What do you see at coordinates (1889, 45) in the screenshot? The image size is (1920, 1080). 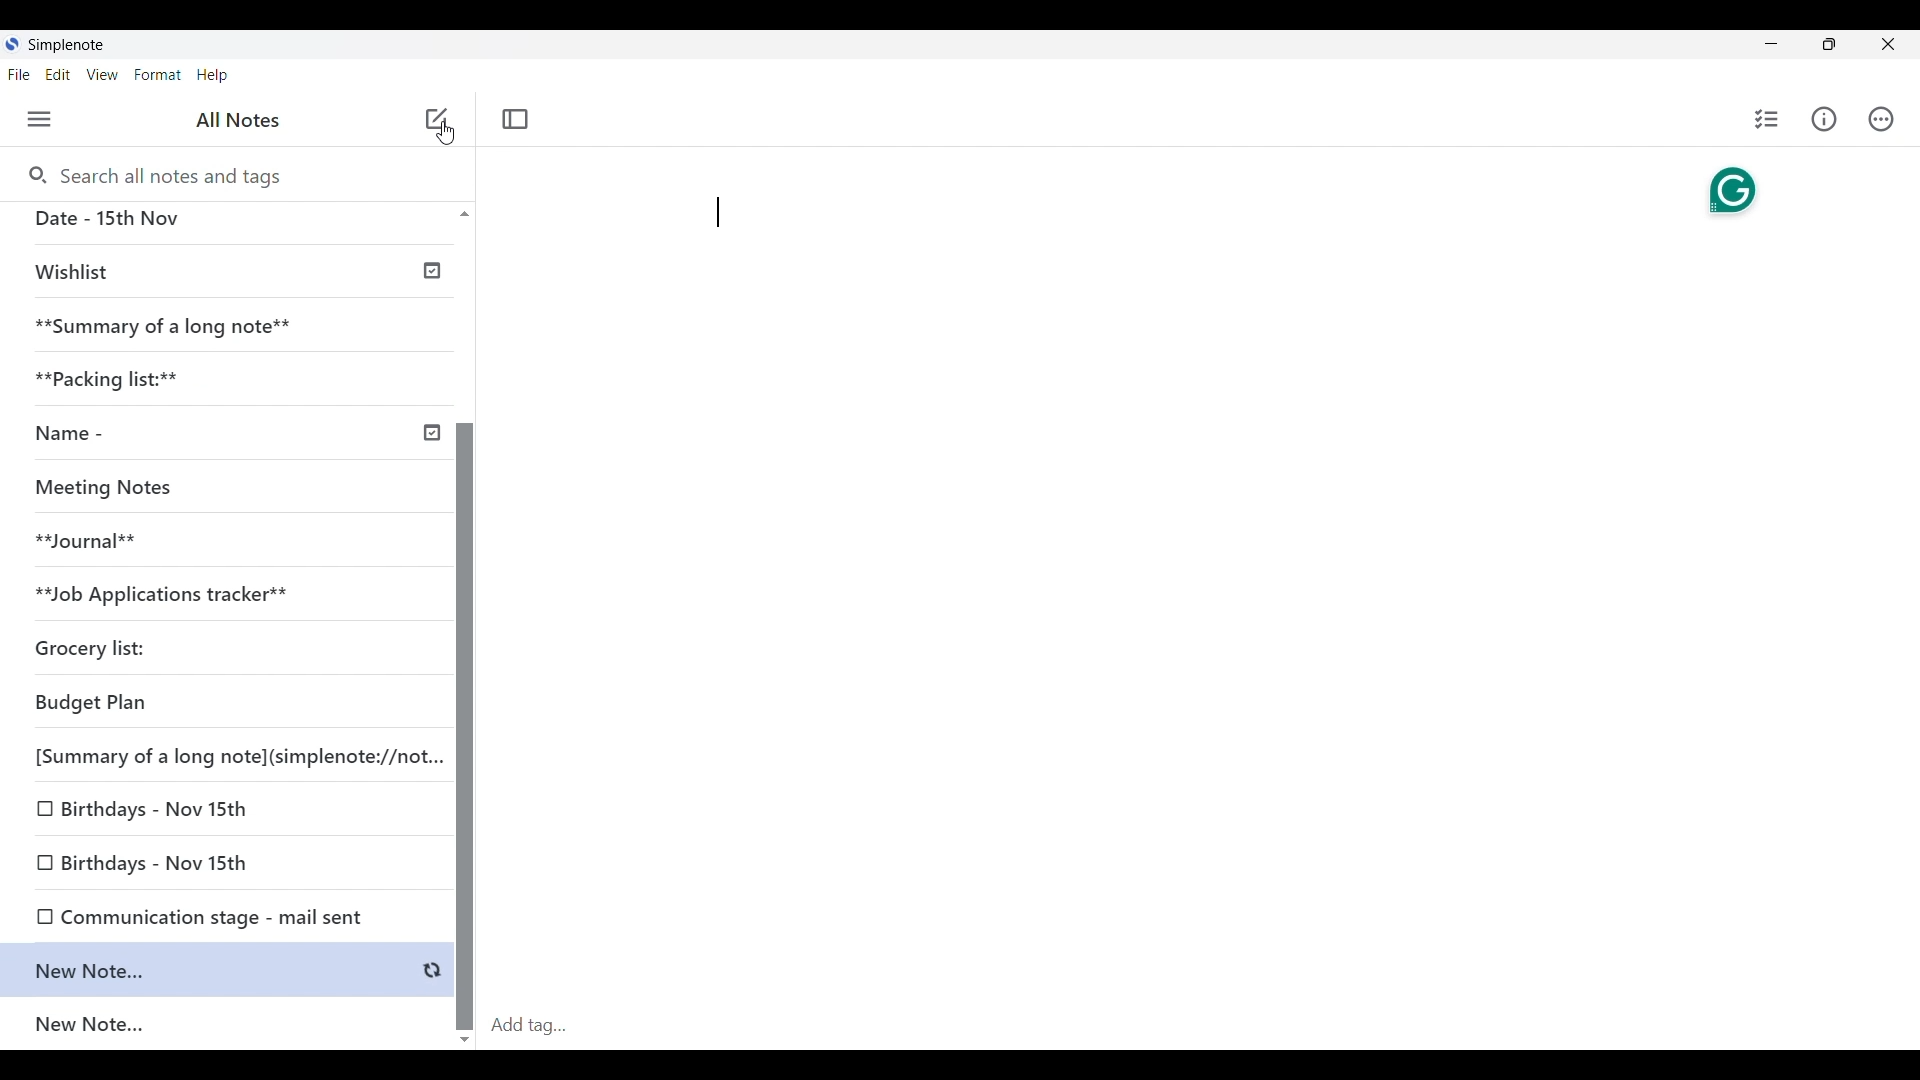 I see `Close` at bounding box center [1889, 45].